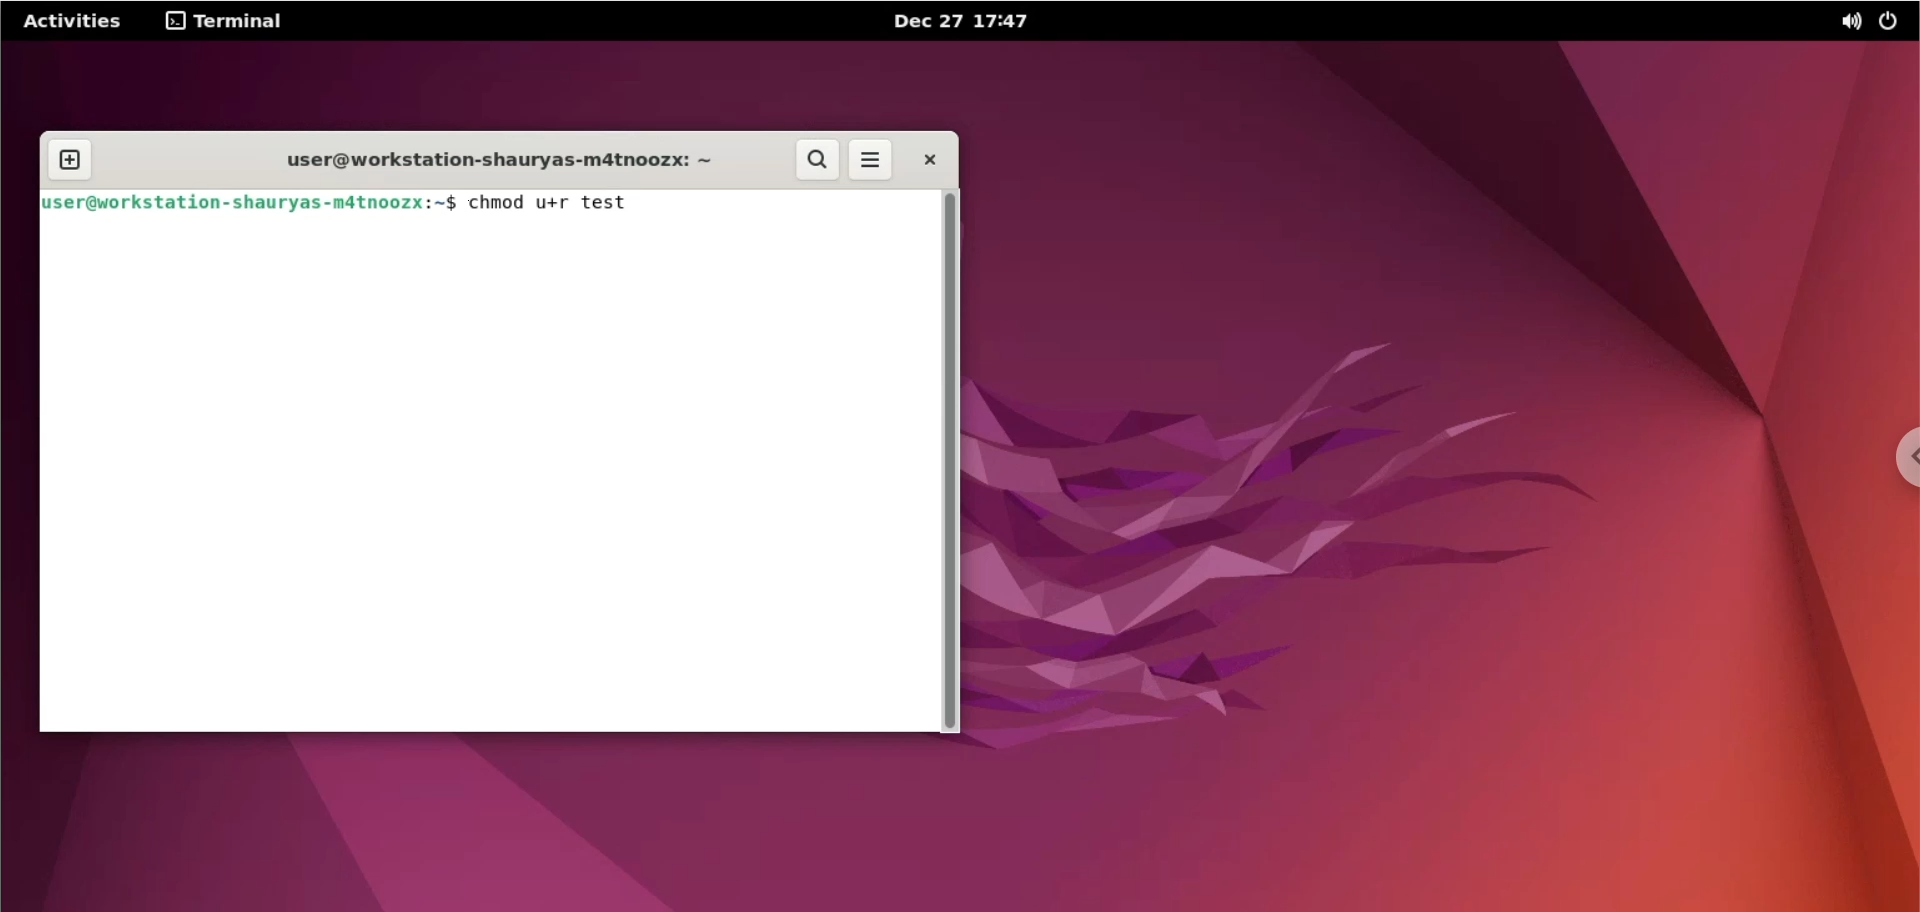 The image size is (1920, 912). What do you see at coordinates (929, 160) in the screenshot?
I see `close` at bounding box center [929, 160].